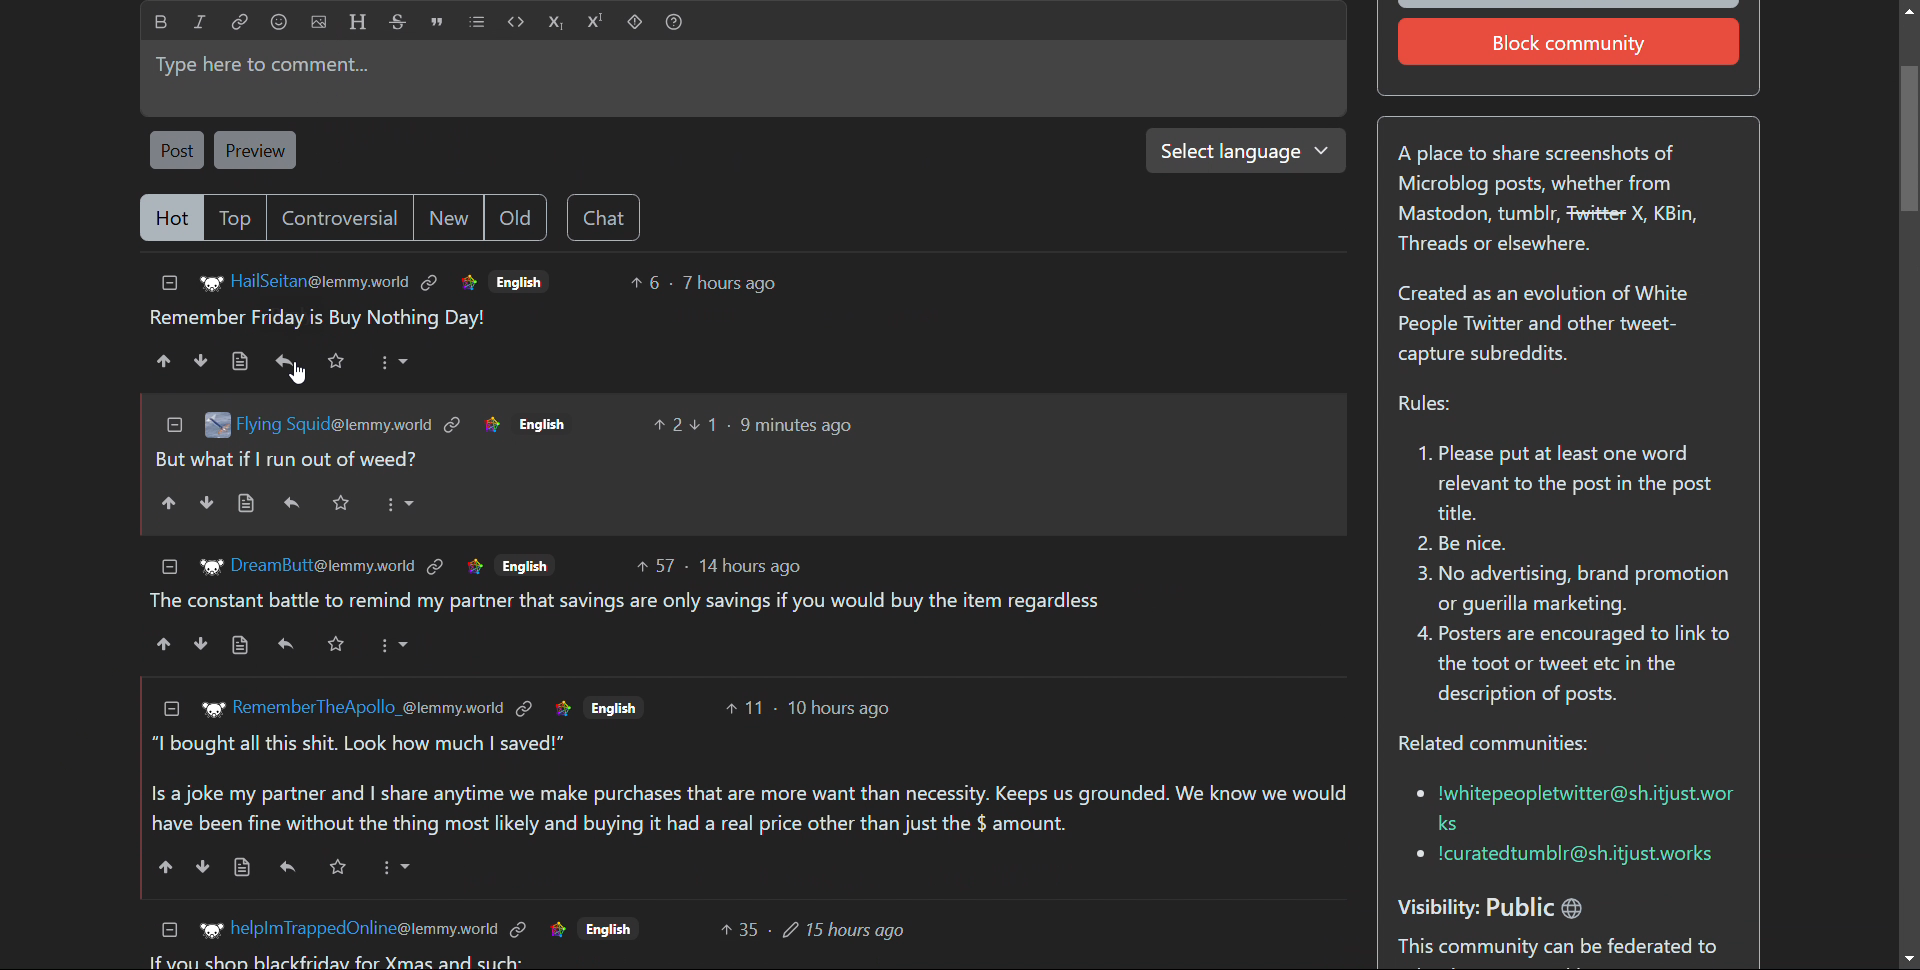 The image size is (1920, 970). What do you see at coordinates (358, 21) in the screenshot?
I see `header` at bounding box center [358, 21].